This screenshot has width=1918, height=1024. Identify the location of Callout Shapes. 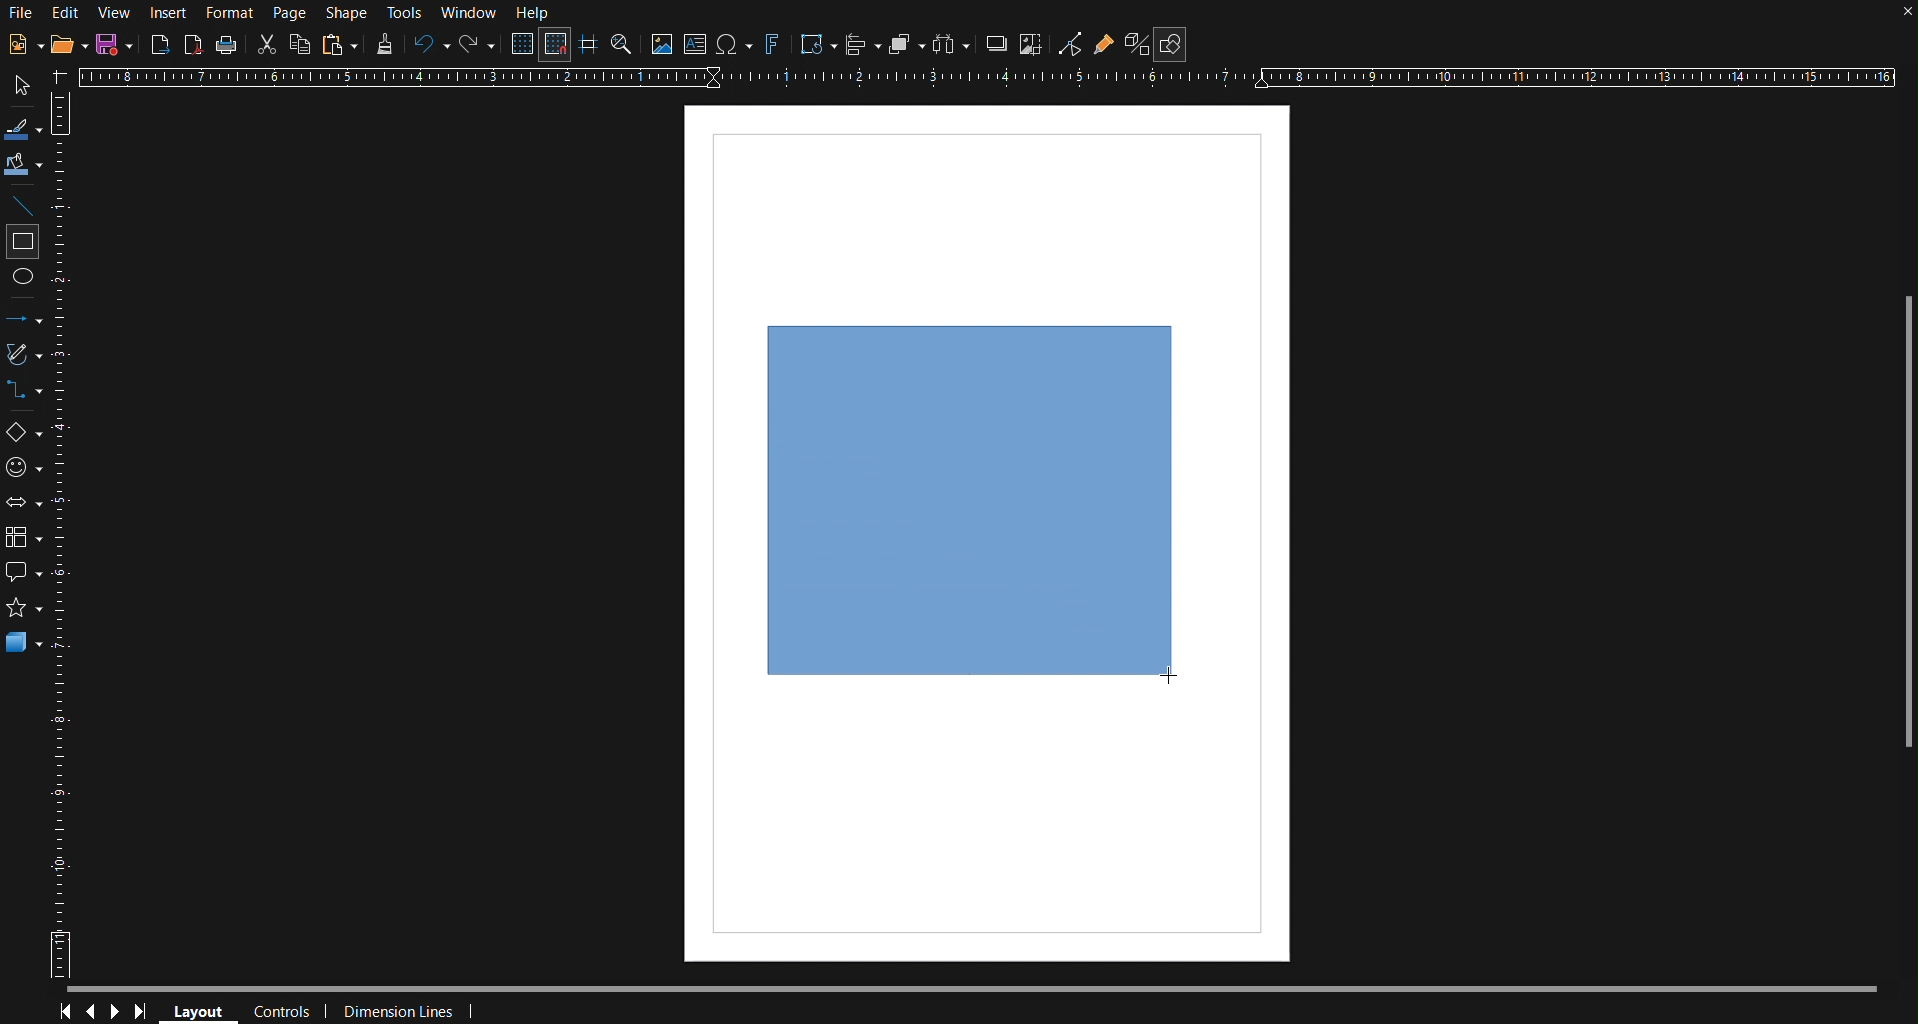
(24, 572).